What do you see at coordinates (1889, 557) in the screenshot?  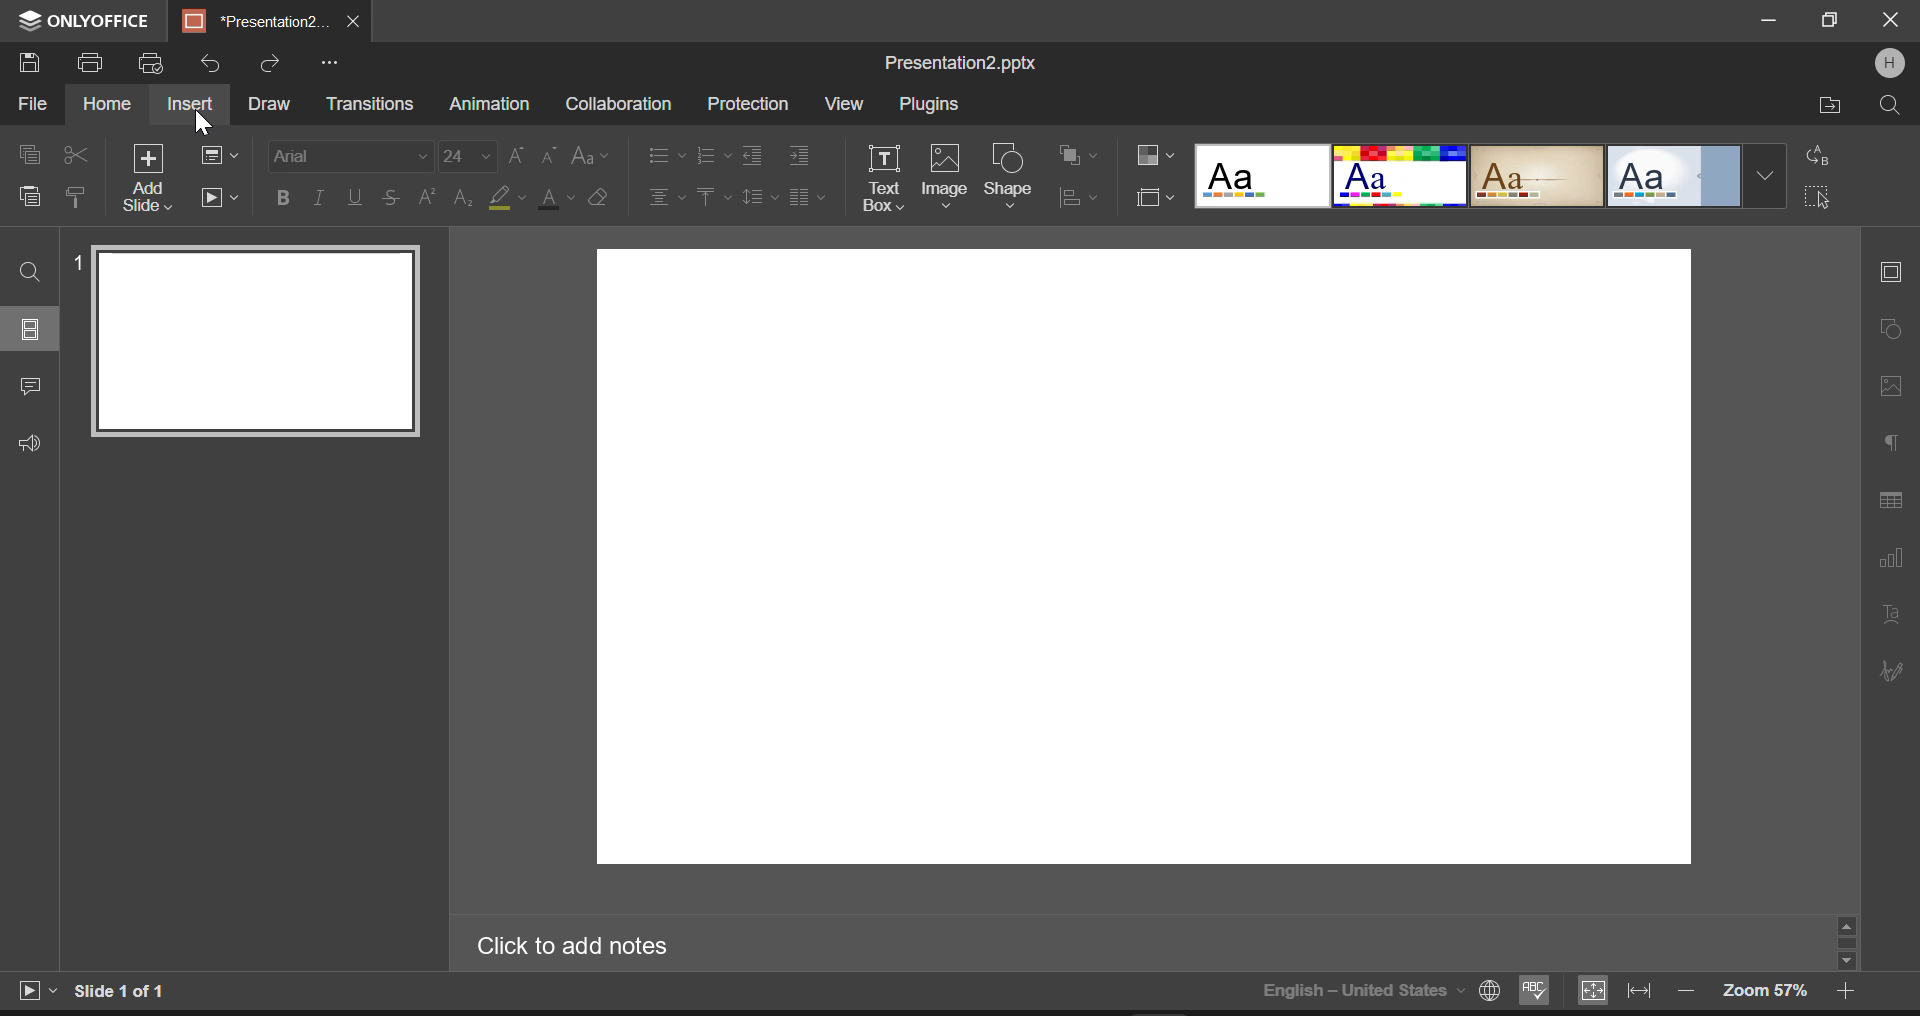 I see `Chart Settings` at bounding box center [1889, 557].